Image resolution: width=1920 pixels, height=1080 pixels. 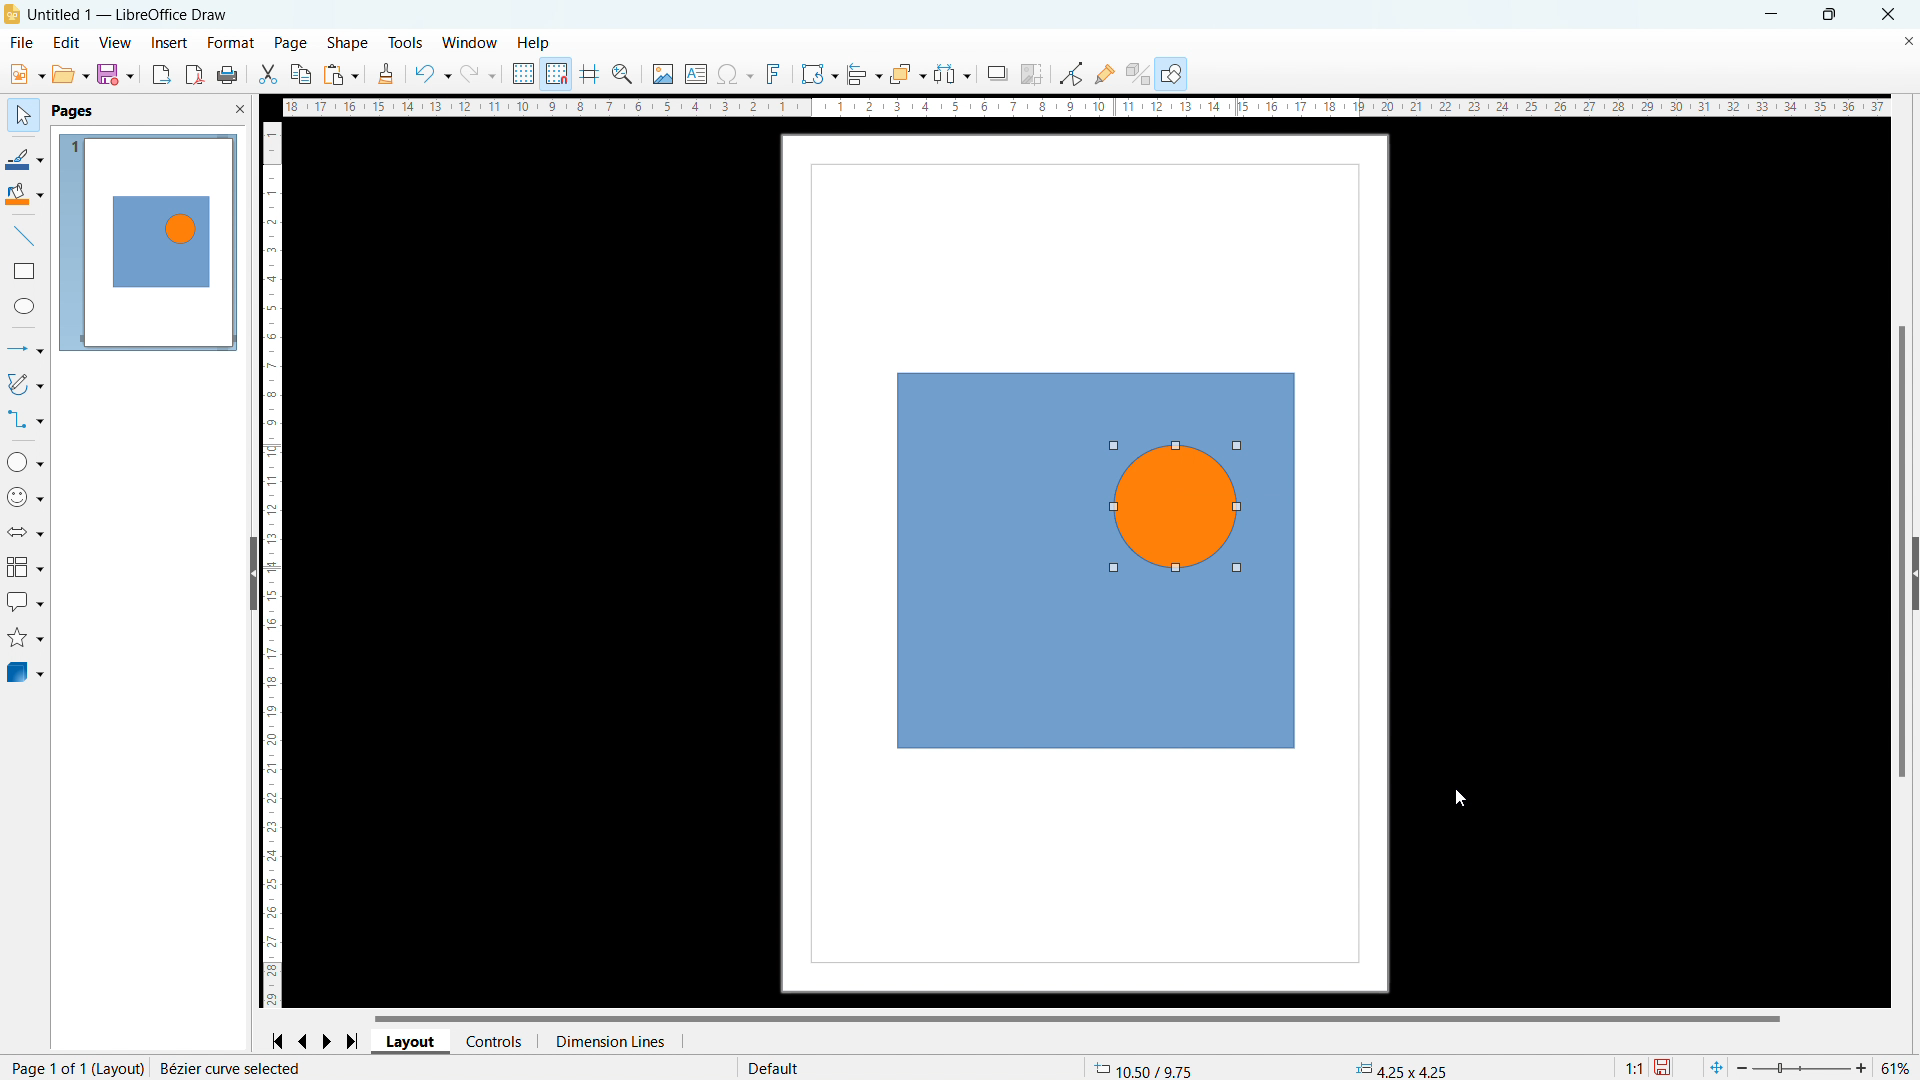 I want to click on clone formatting, so click(x=386, y=73).